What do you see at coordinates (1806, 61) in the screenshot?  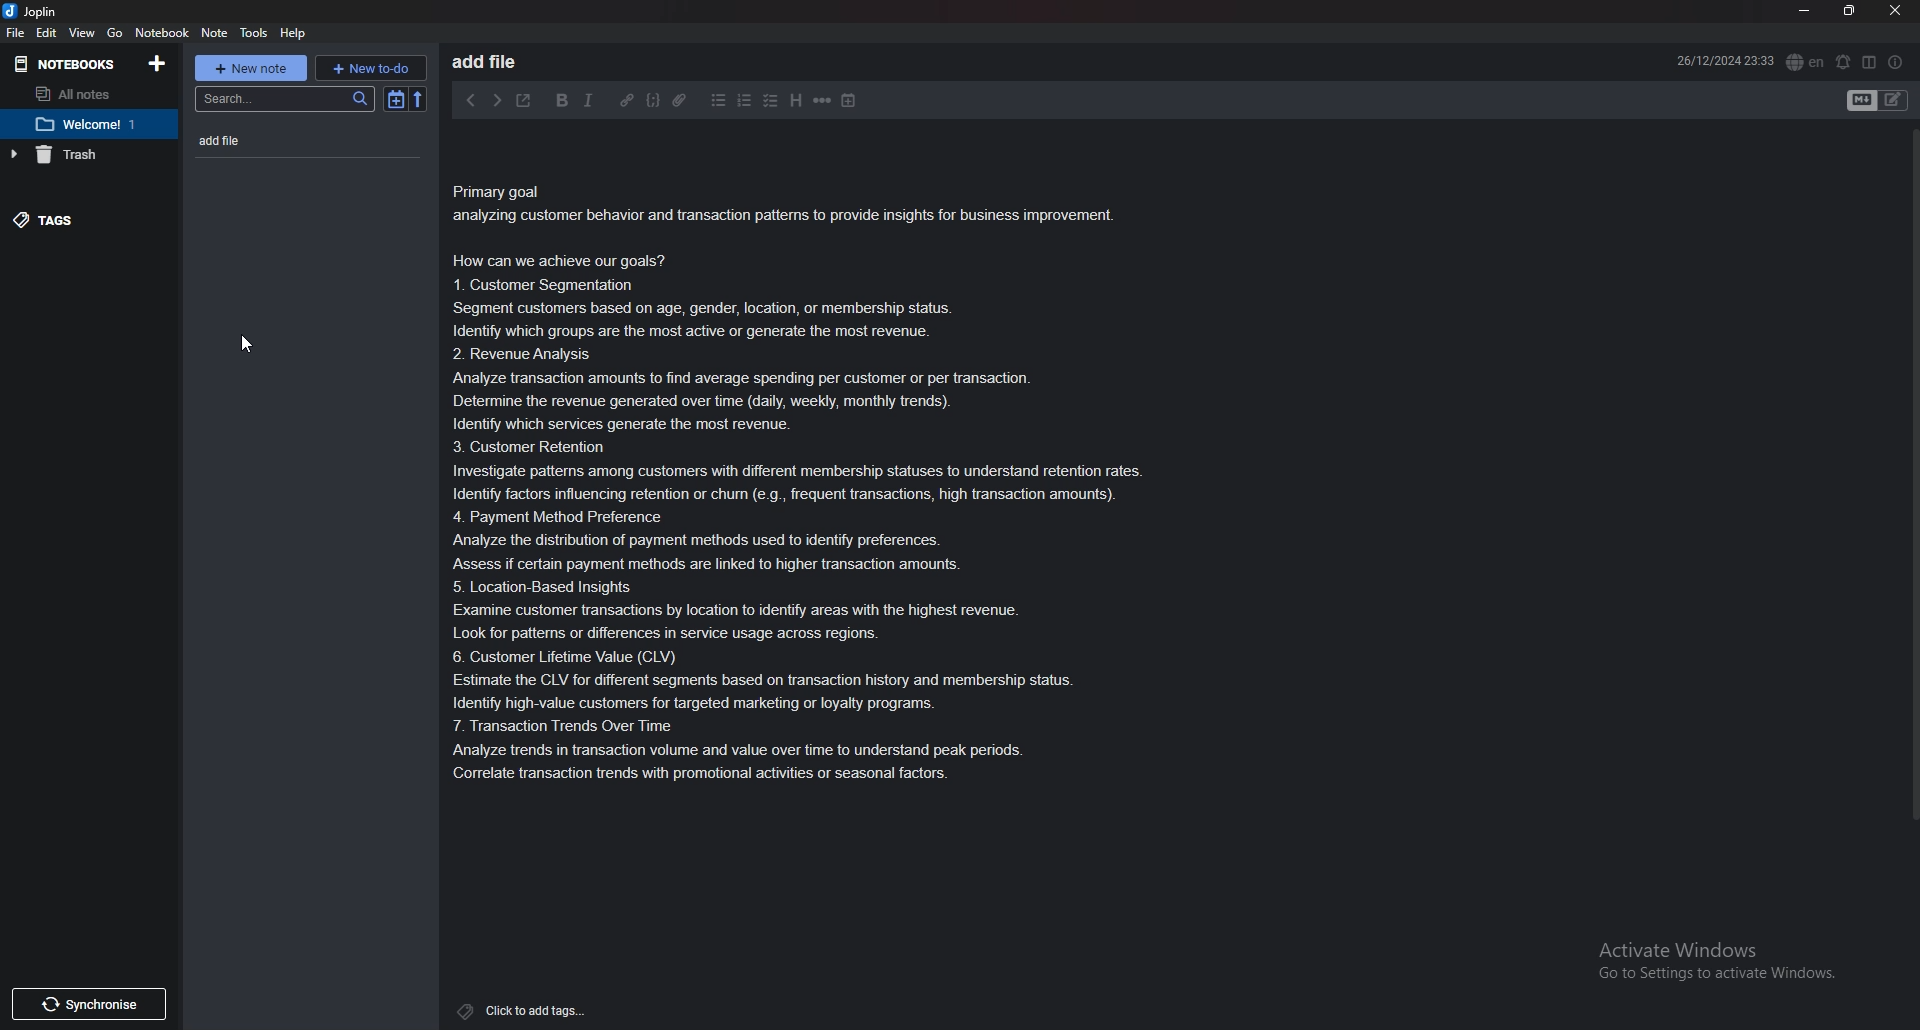 I see `Language` at bounding box center [1806, 61].